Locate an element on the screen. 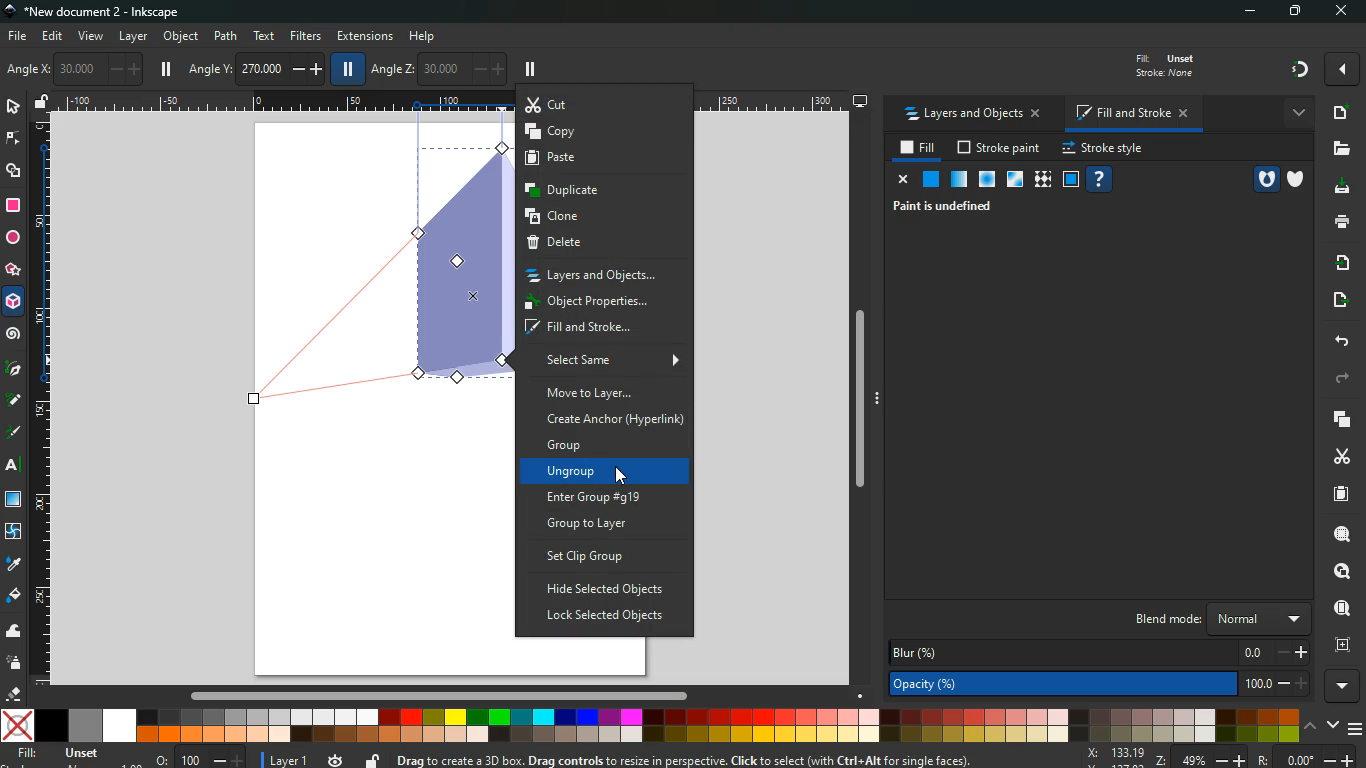 The width and height of the screenshot is (1366, 768). down is located at coordinates (1334, 726).